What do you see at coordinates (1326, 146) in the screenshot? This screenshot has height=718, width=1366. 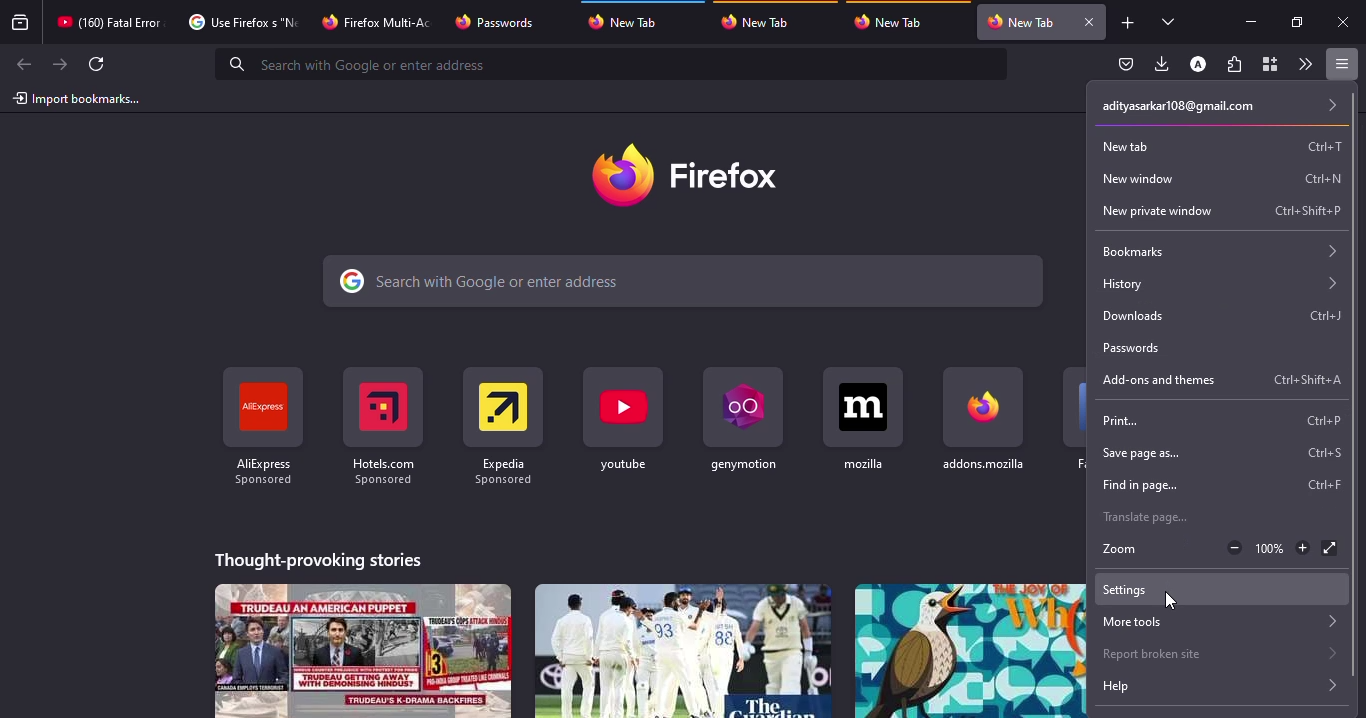 I see `shortcut` at bounding box center [1326, 146].